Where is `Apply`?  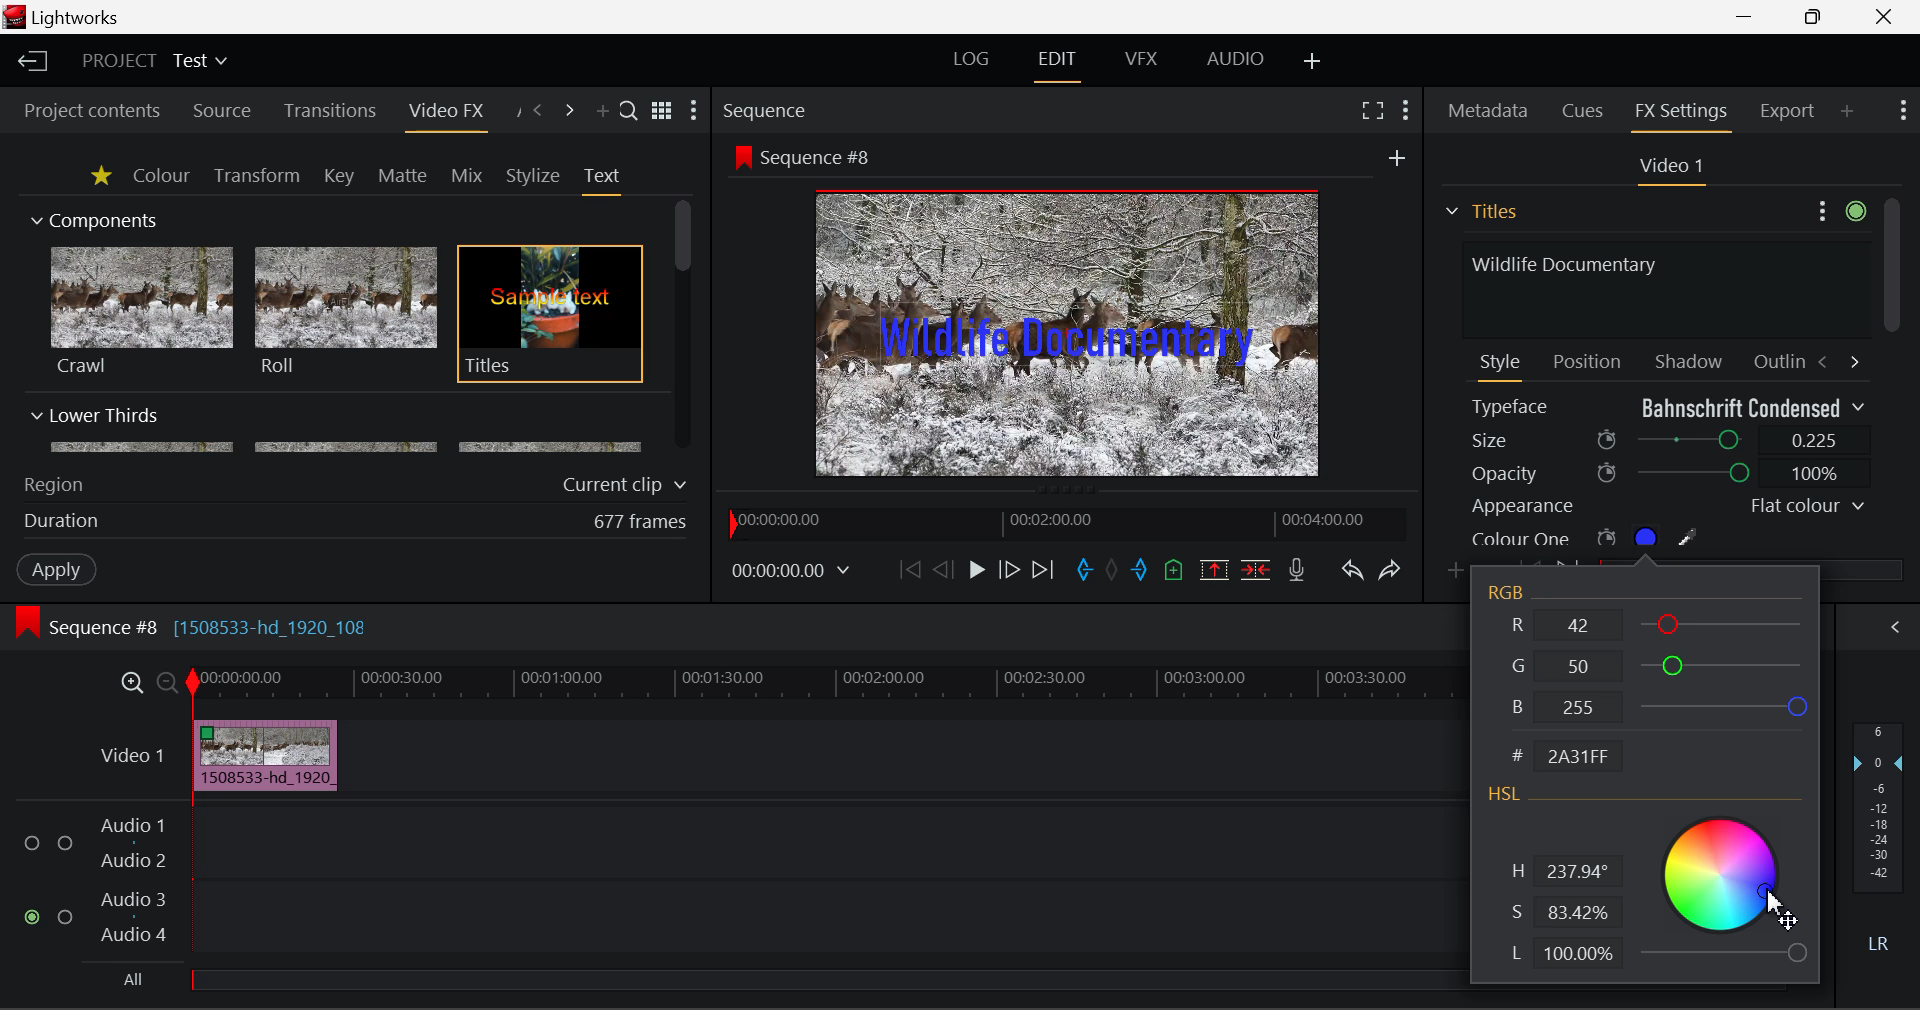
Apply is located at coordinates (59, 568).